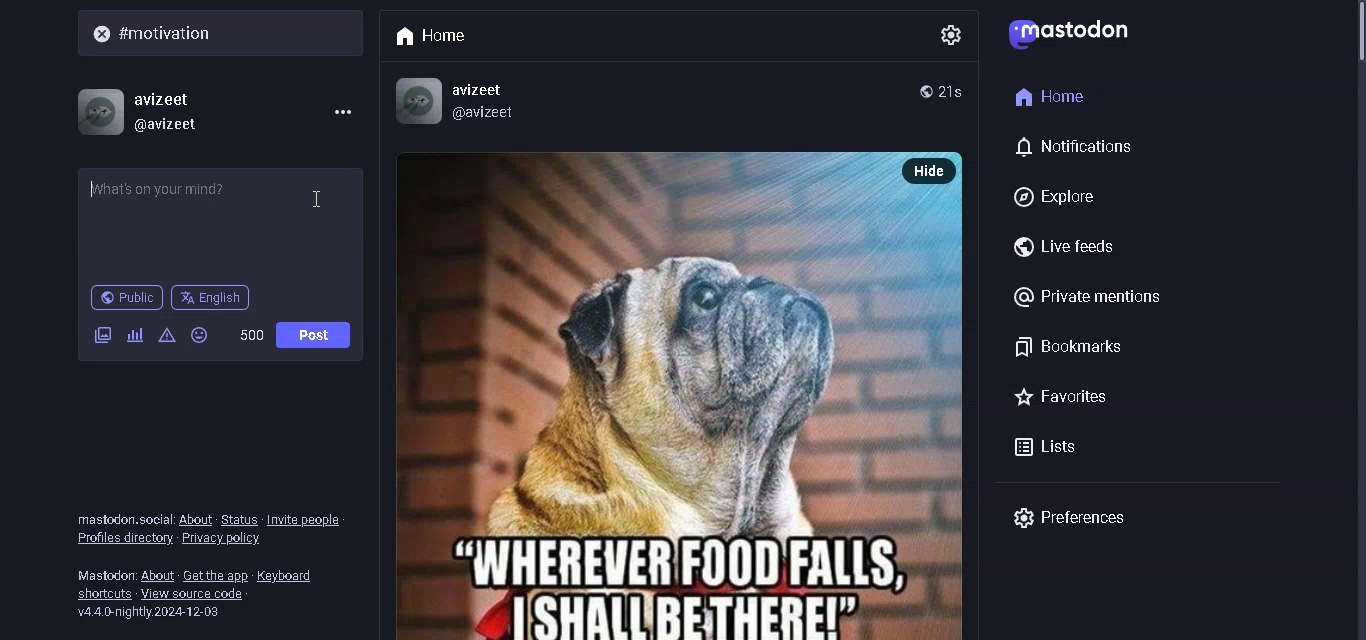 The height and width of the screenshot is (640, 1366). What do you see at coordinates (103, 595) in the screenshot?
I see `shortcuts` at bounding box center [103, 595].